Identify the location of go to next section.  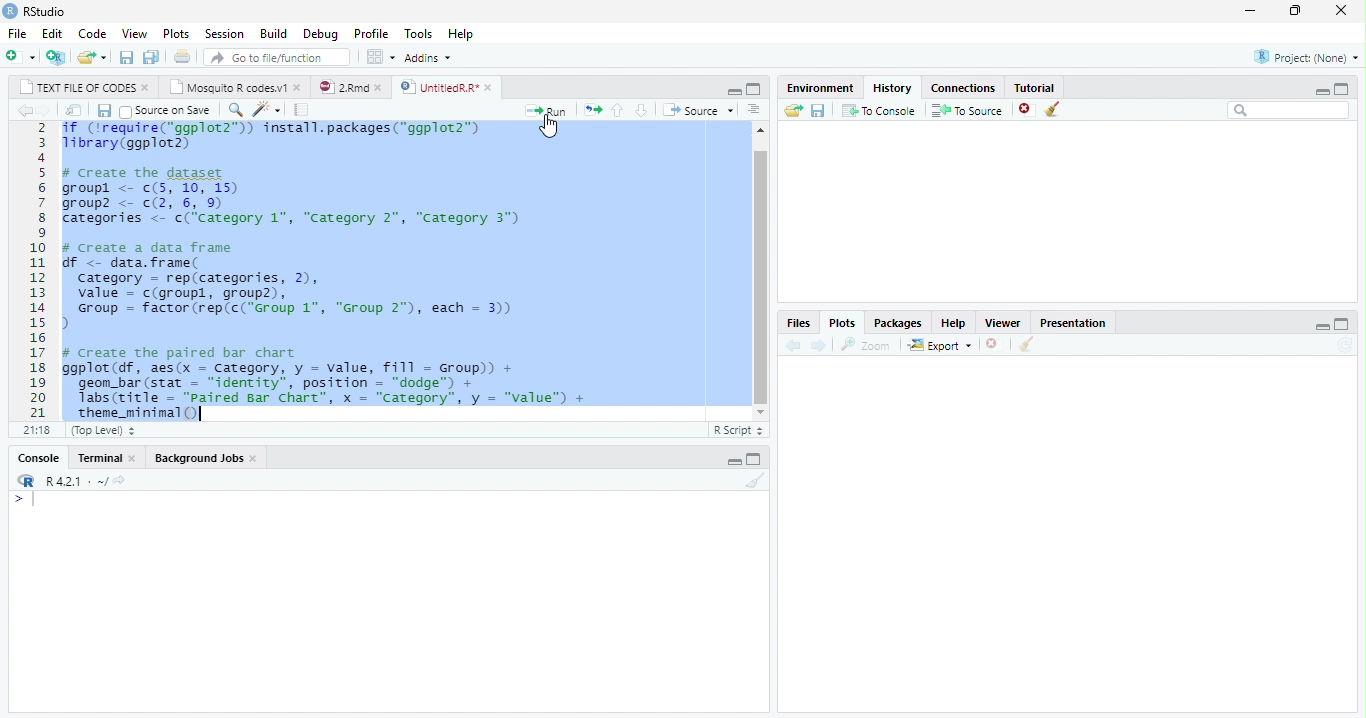
(642, 110).